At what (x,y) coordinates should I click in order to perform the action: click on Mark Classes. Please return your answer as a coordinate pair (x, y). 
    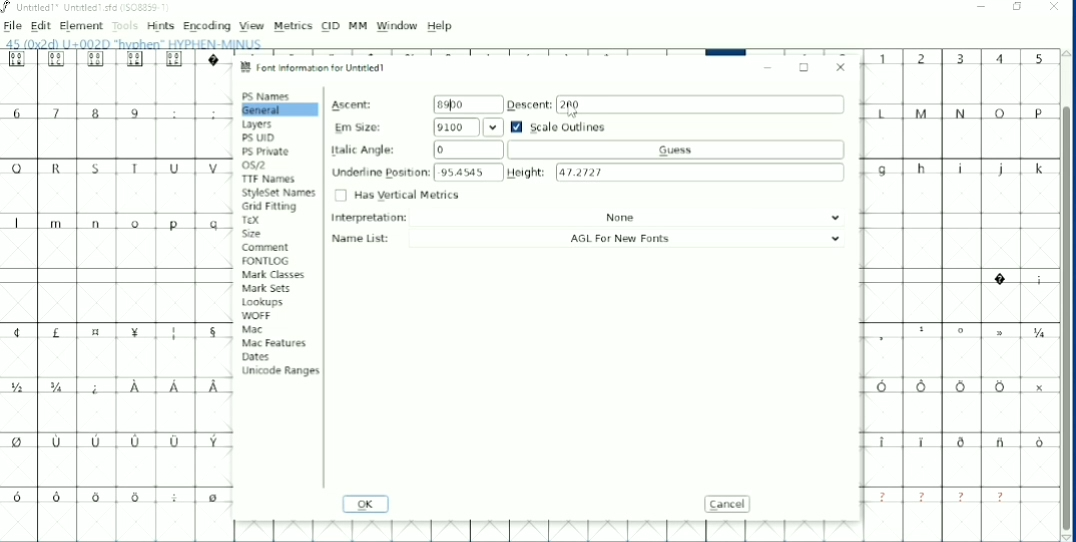
    Looking at the image, I should click on (275, 274).